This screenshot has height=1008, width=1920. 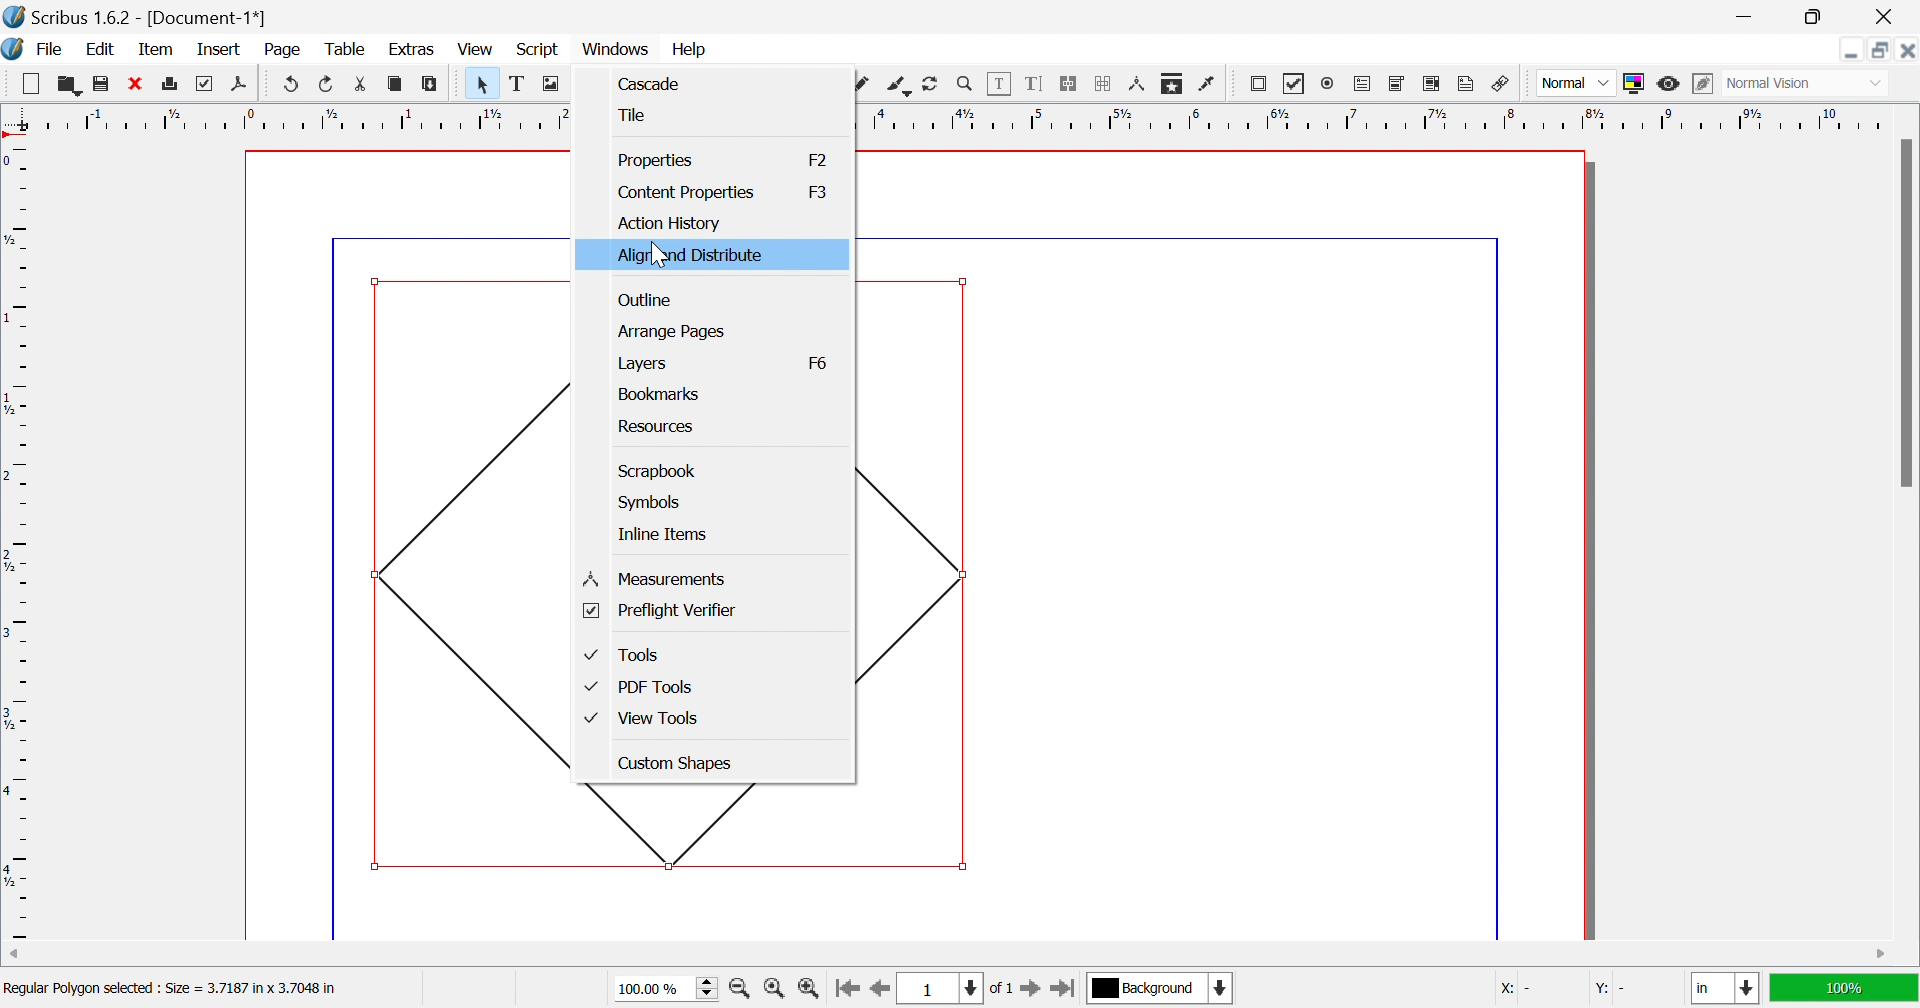 What do you see at coordinates (937, 989) in the screenshot?
I see `1` at bounding box center [937, 989].